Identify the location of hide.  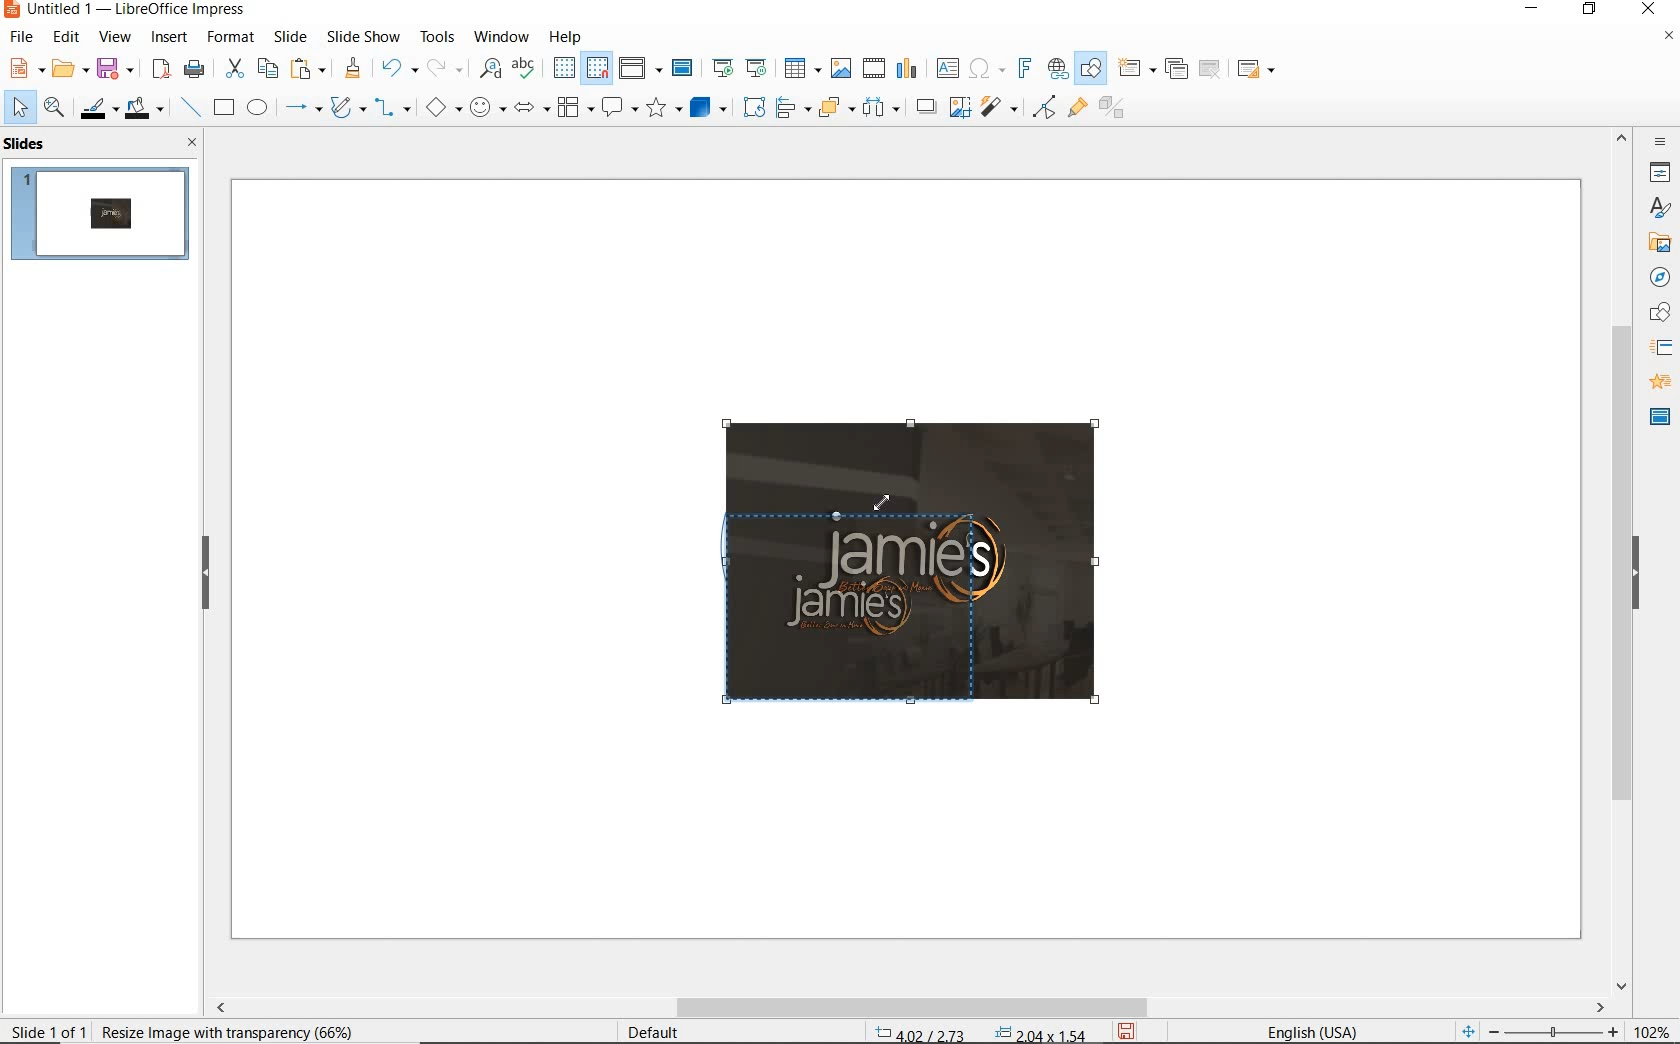
(206, 574).